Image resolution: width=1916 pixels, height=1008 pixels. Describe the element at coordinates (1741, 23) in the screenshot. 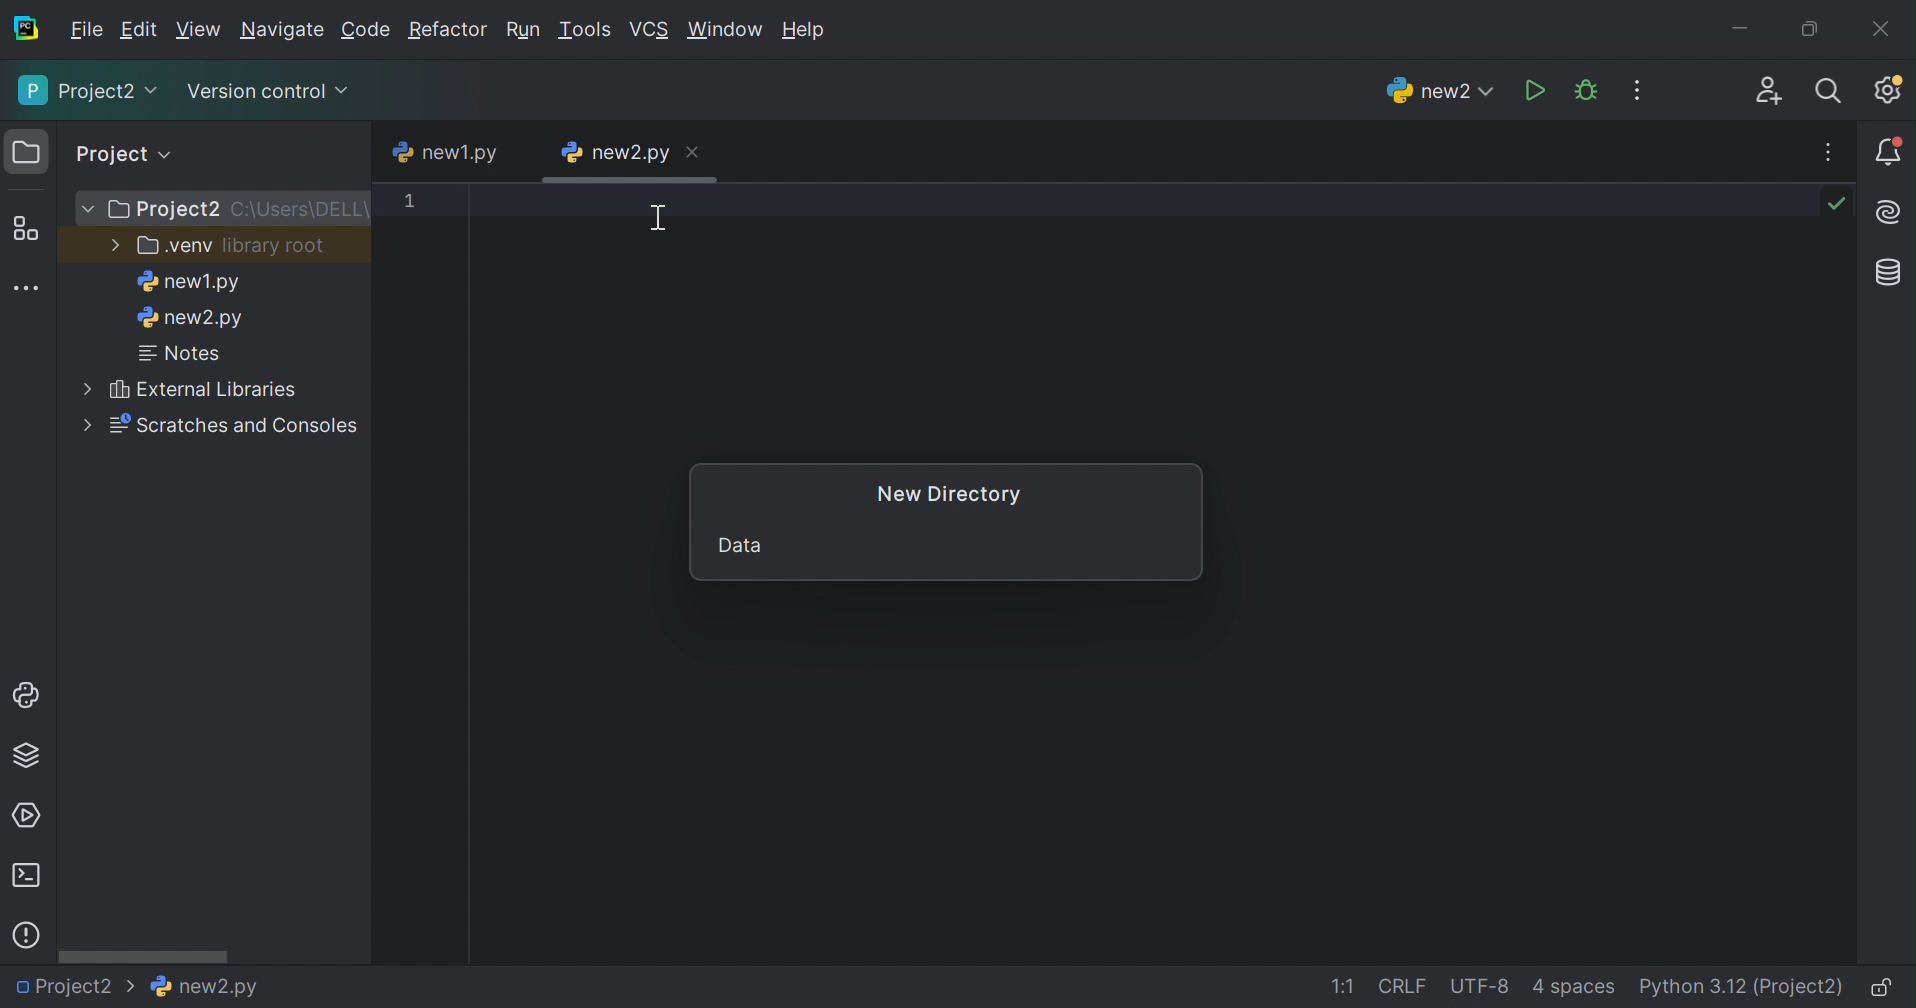

I see `Minimize` at that location.